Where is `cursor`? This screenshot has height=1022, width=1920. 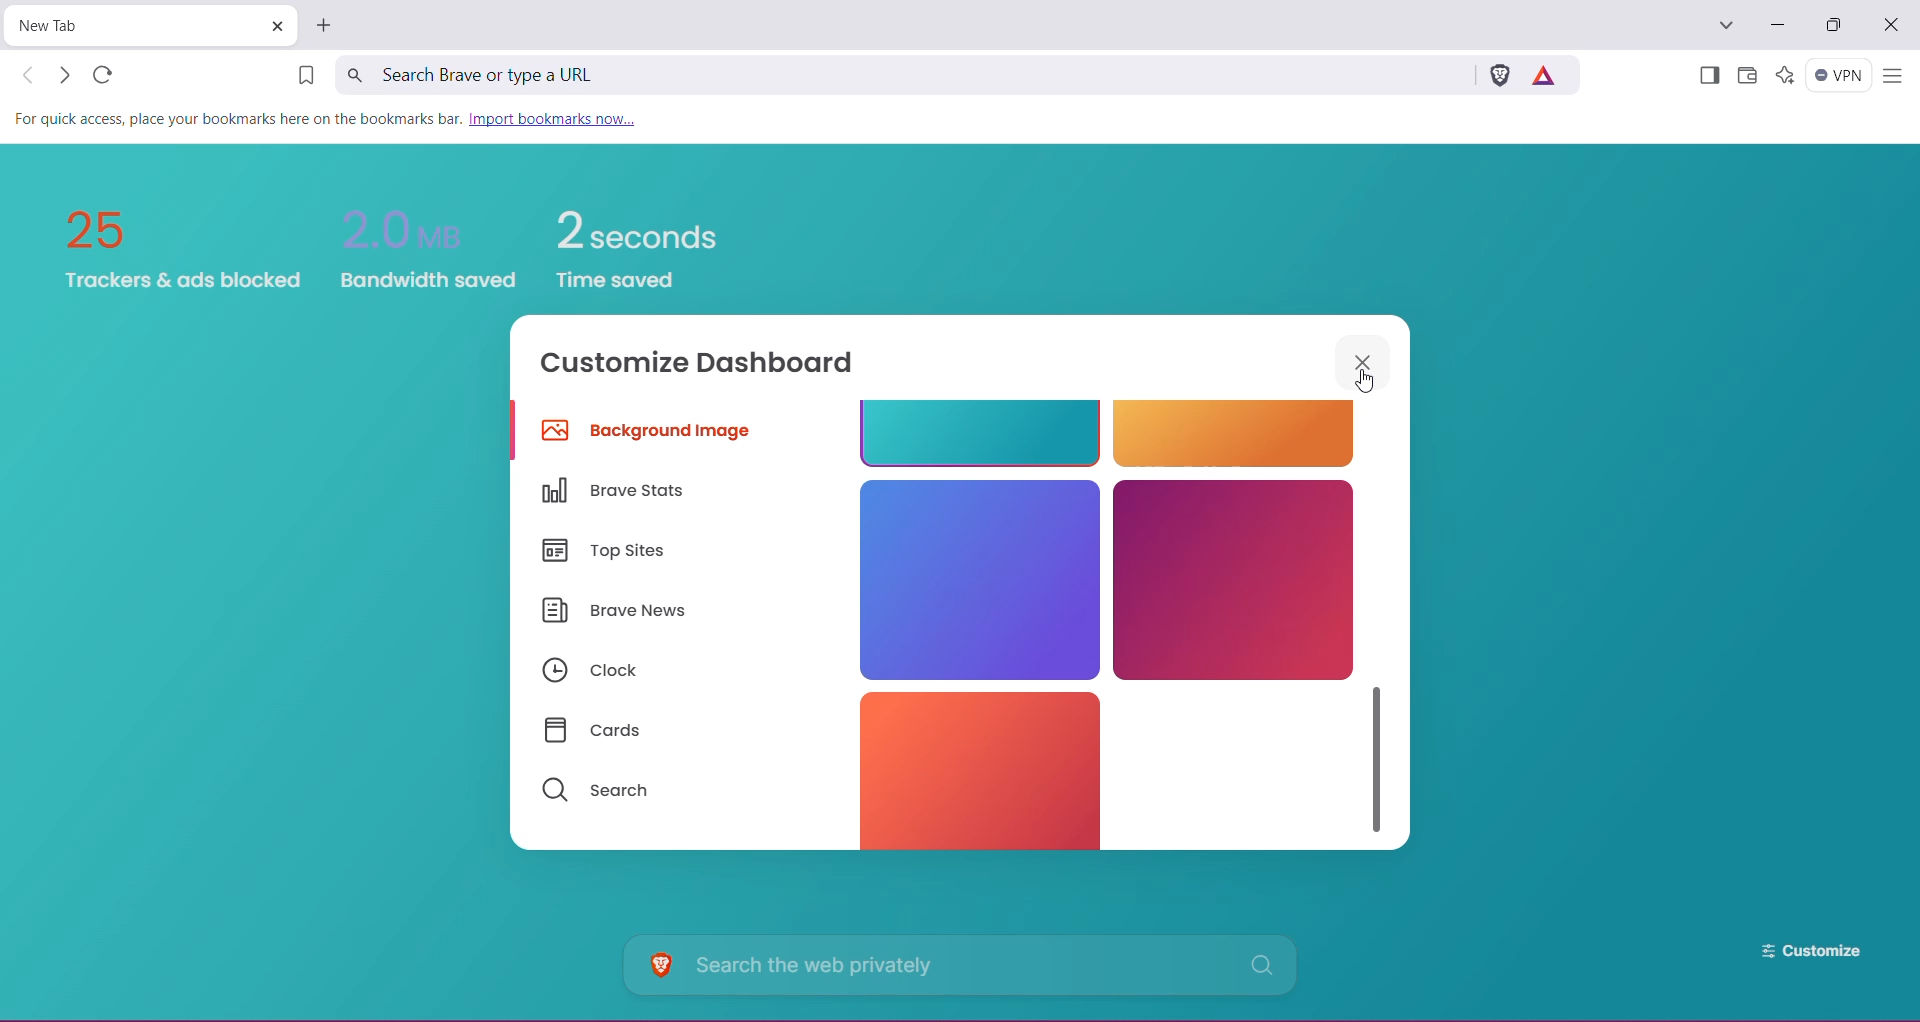 cursor is located at coordinates (1366, 387).